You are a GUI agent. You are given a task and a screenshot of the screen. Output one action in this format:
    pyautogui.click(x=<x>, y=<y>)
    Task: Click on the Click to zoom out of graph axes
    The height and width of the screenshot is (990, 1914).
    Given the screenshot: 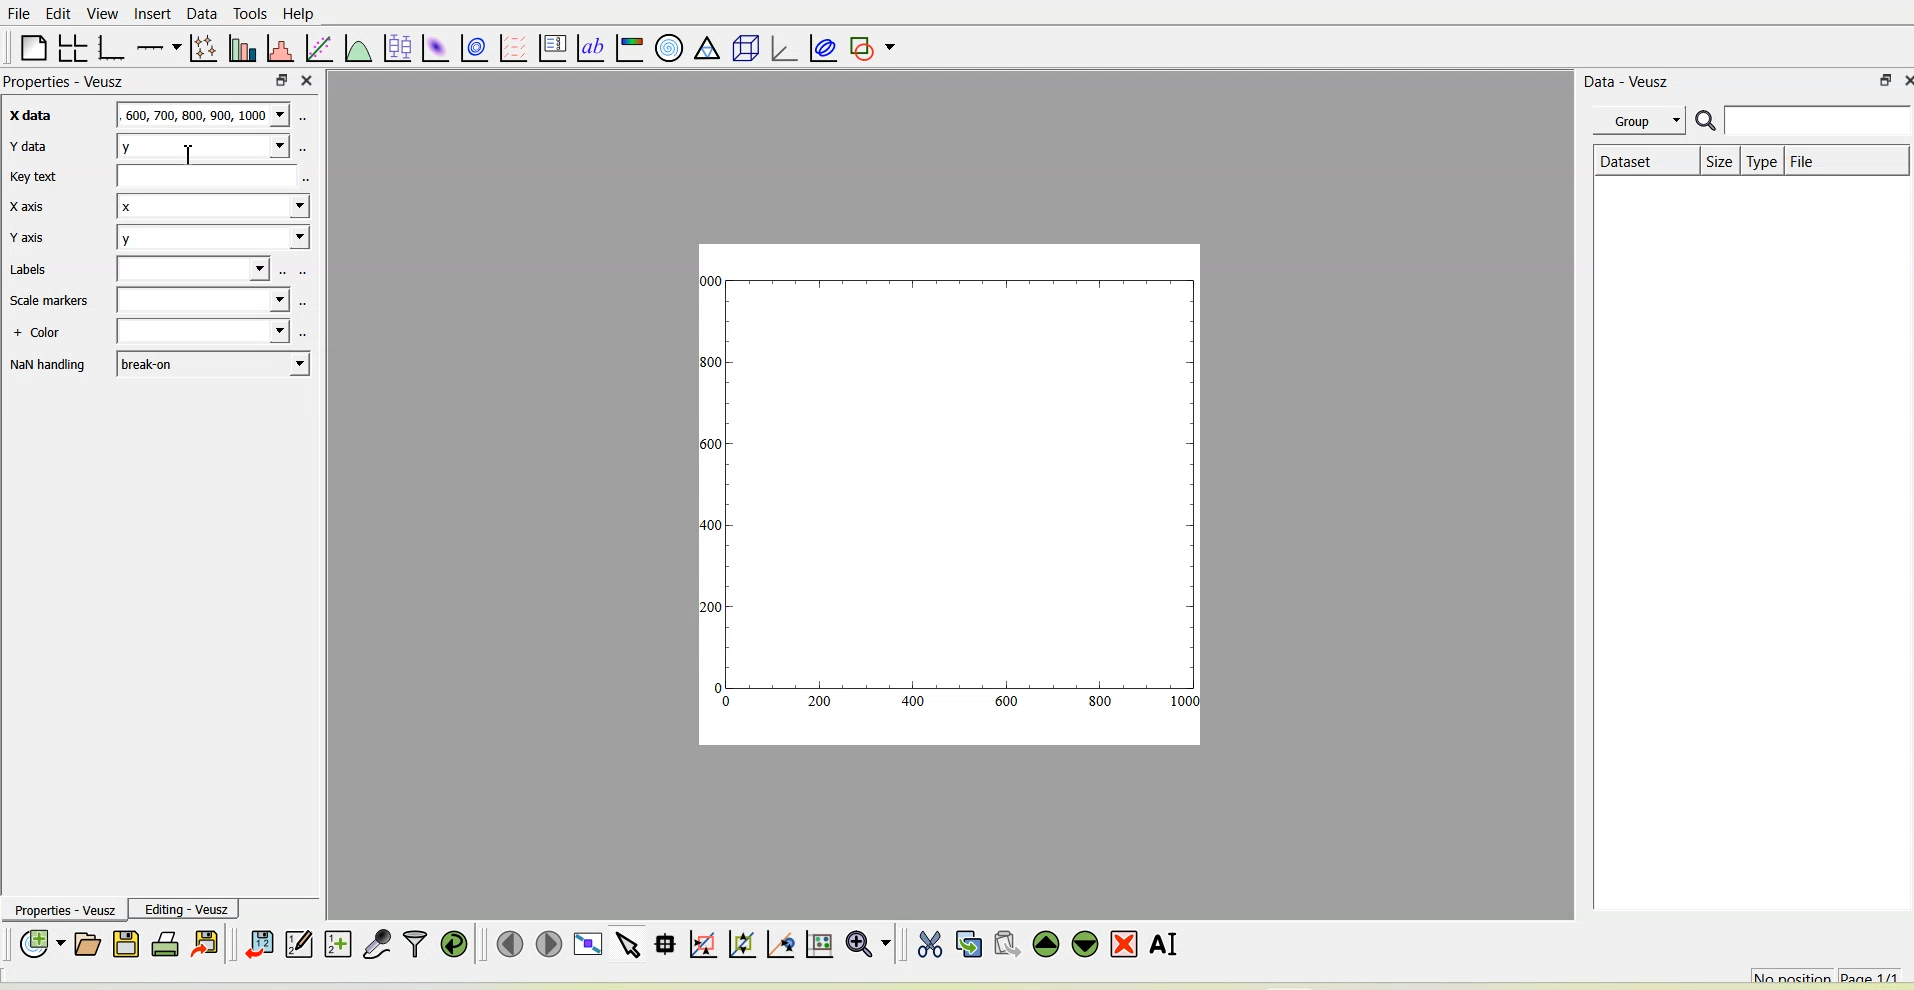 What is the action you would take?
    pyautogui.click(x=744, y=946)
    